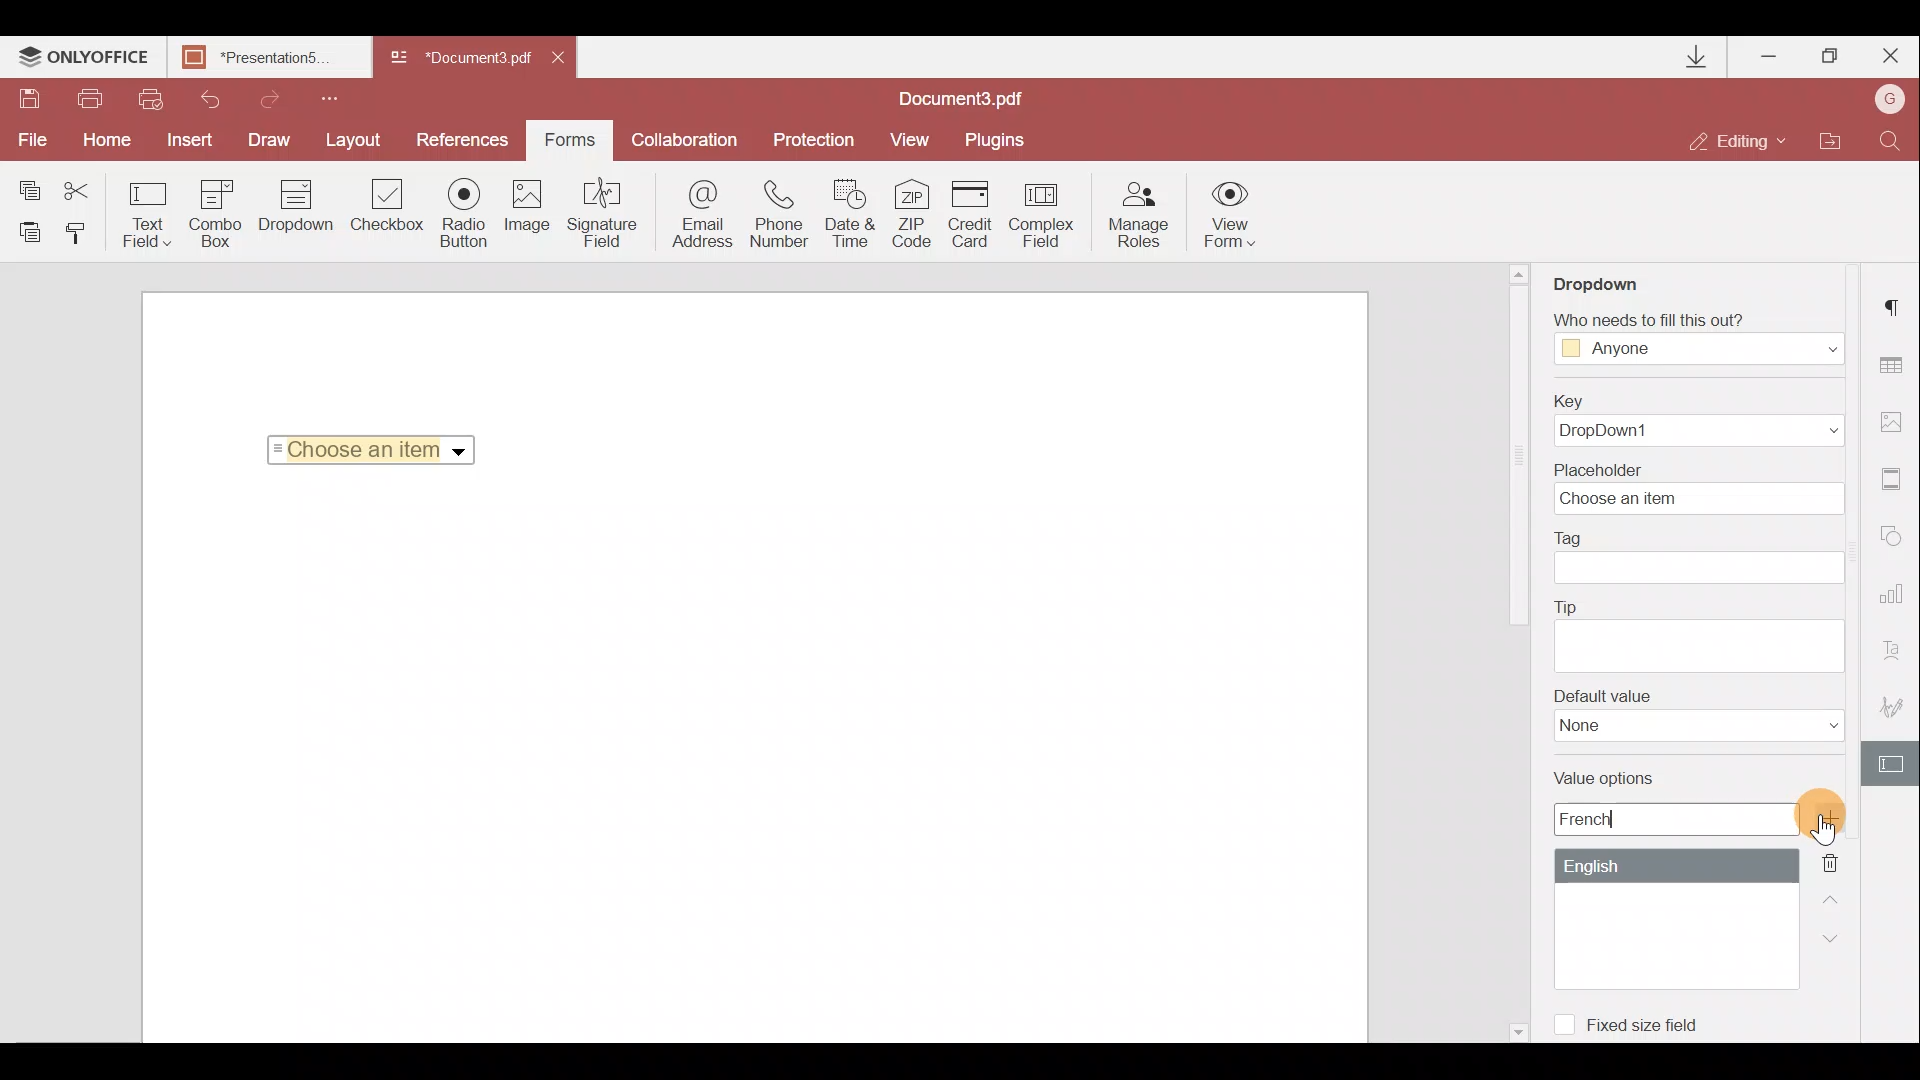  Describe the element at coordinates (1832, 846) in the screenshot. I see `Cursor` at that location.